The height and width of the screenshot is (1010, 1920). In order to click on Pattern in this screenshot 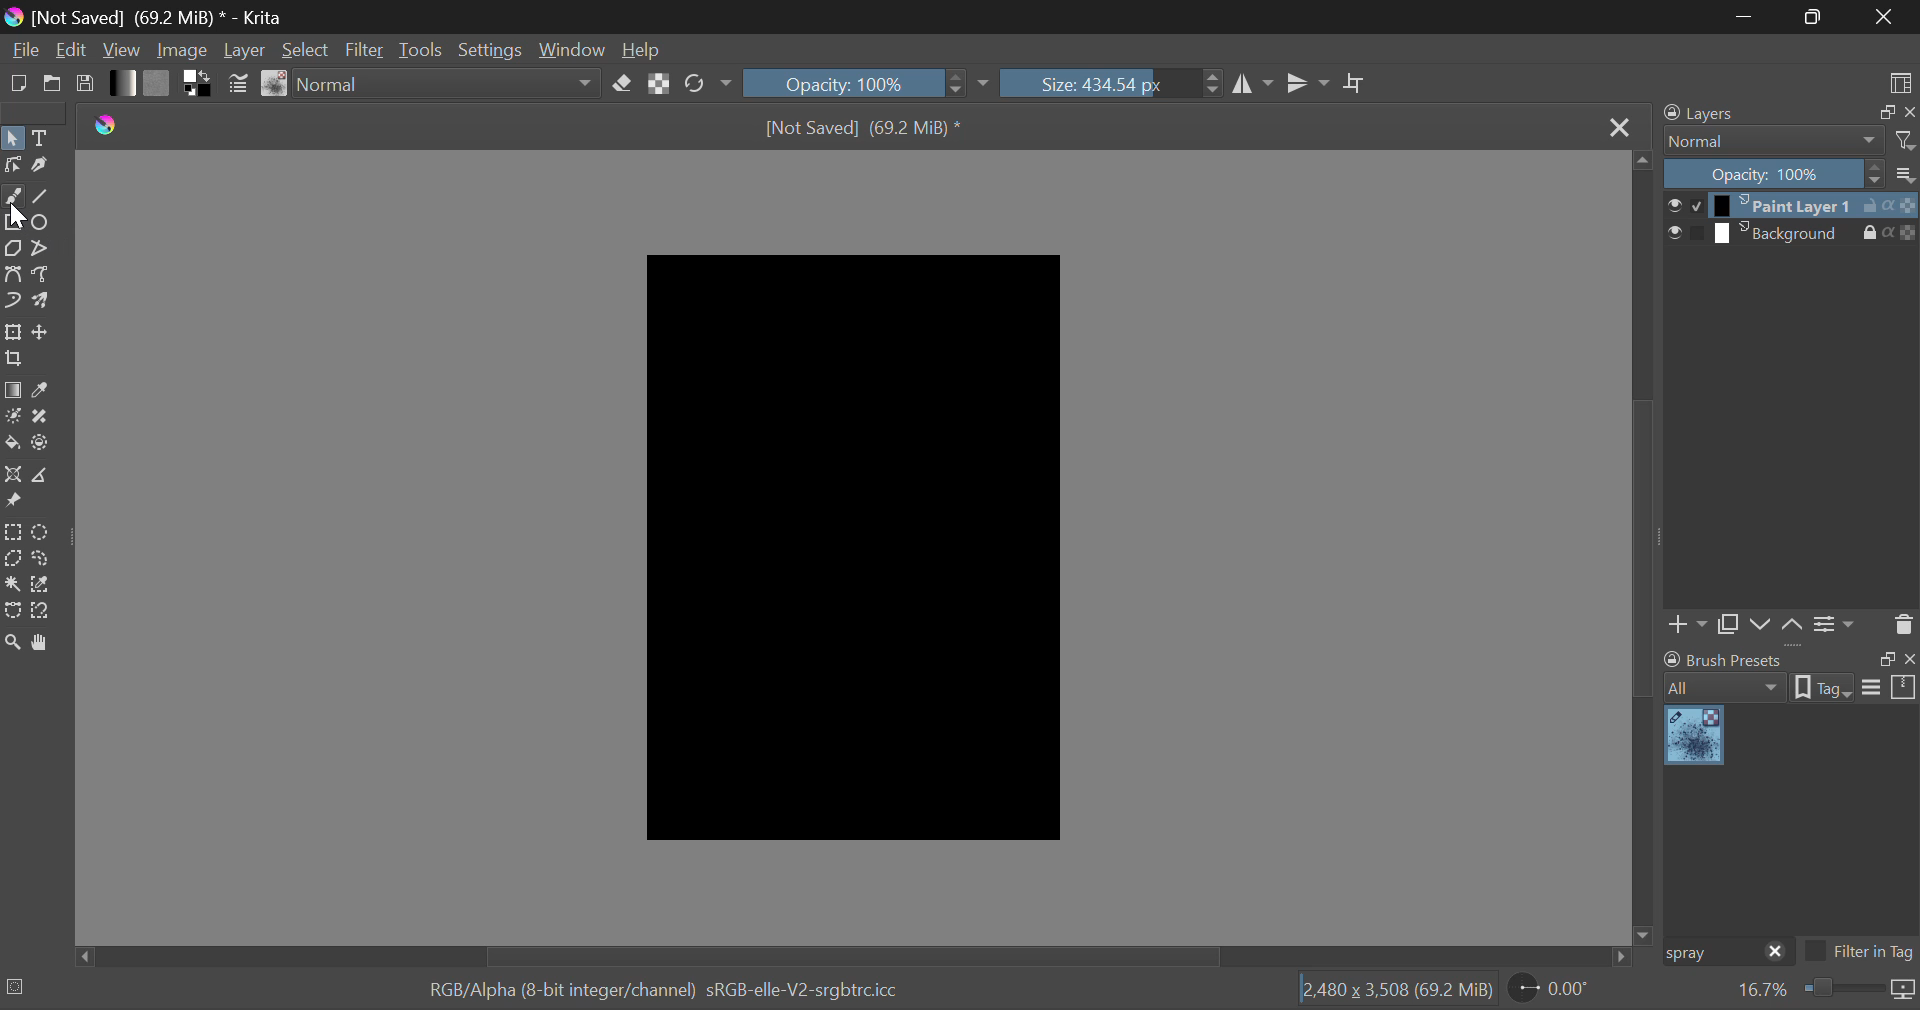, I will do `click(158, 82)`.